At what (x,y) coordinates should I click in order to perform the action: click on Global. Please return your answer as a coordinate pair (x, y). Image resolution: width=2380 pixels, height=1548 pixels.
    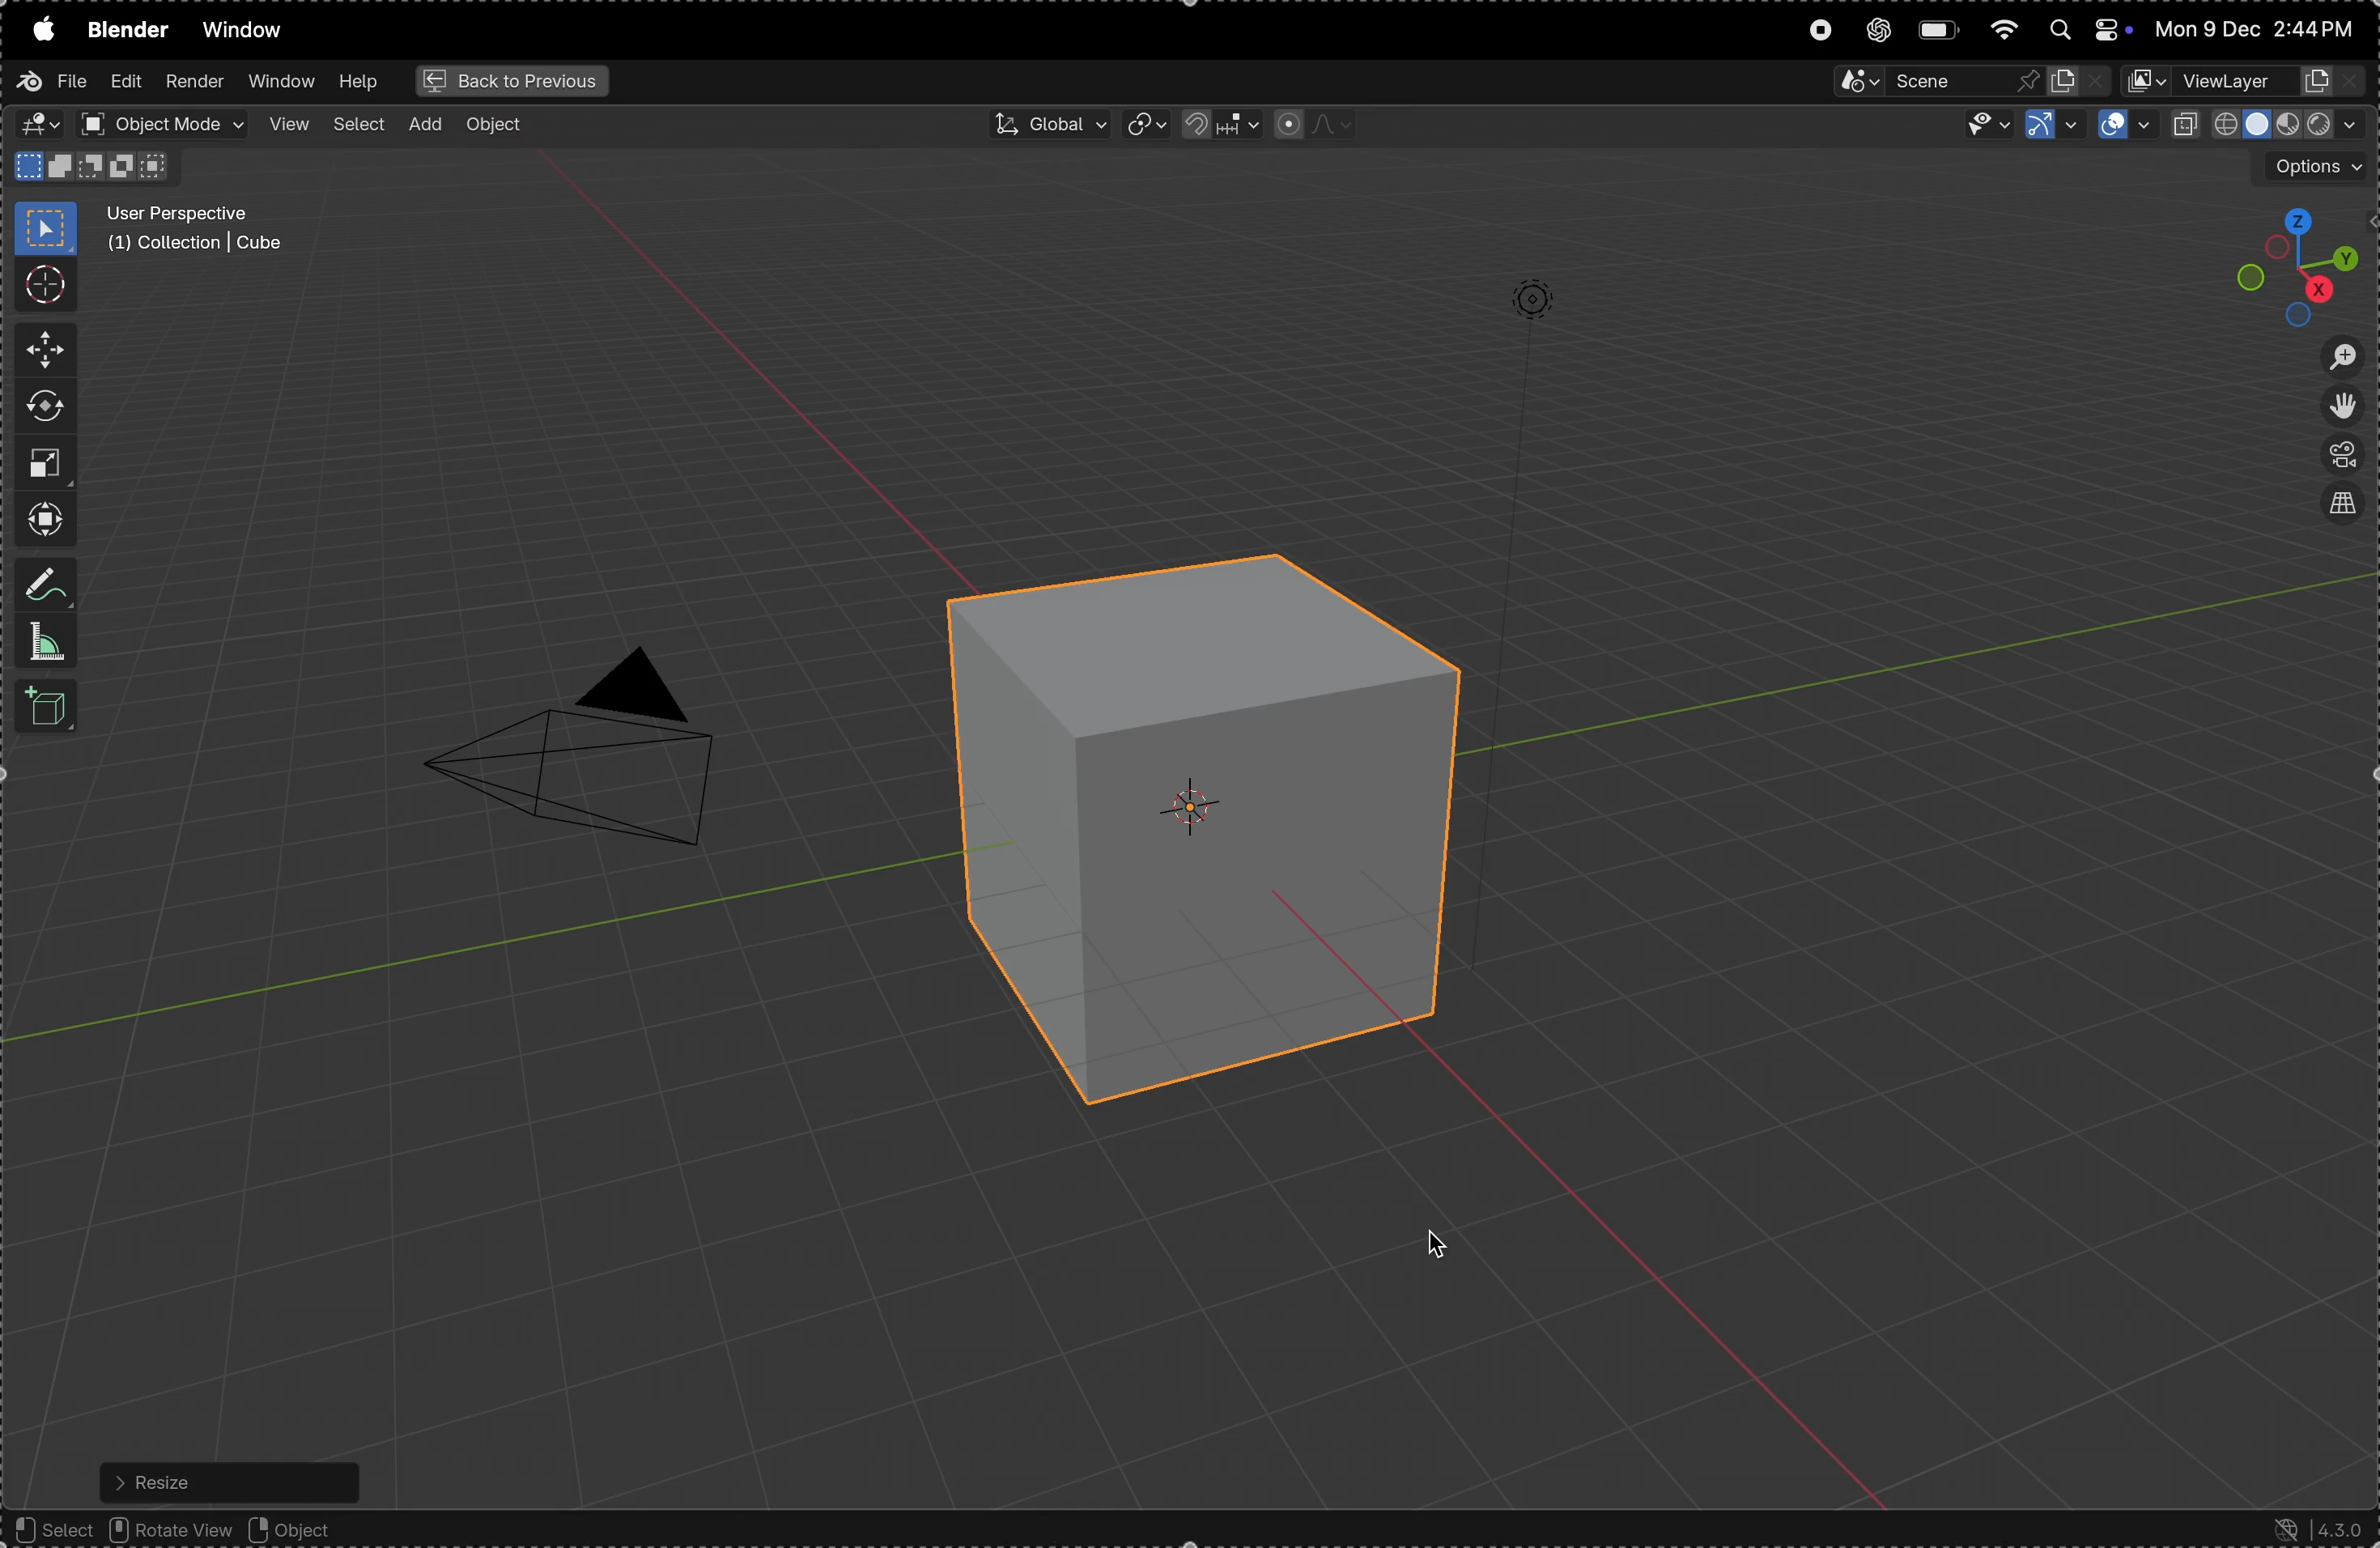
    Looking at the image, I should click on (1042, 122).